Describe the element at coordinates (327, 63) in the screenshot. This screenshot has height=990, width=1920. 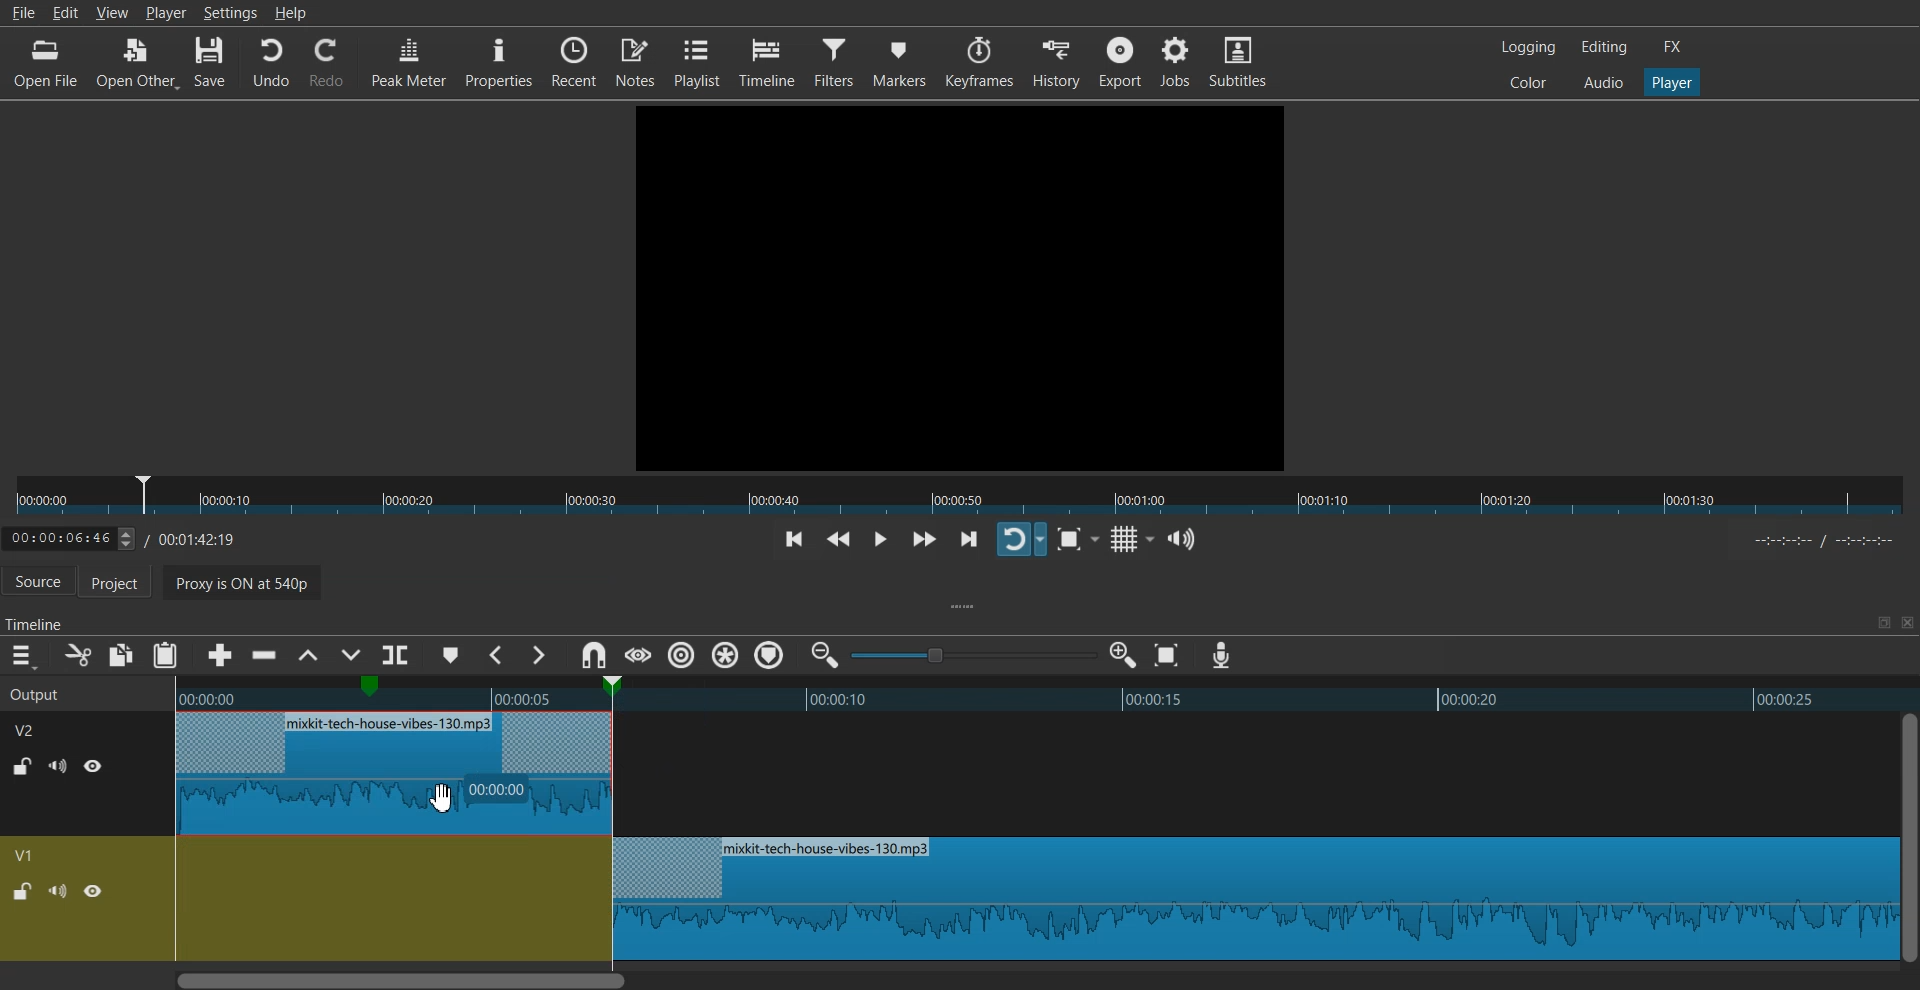
I see `Redo` at that location.